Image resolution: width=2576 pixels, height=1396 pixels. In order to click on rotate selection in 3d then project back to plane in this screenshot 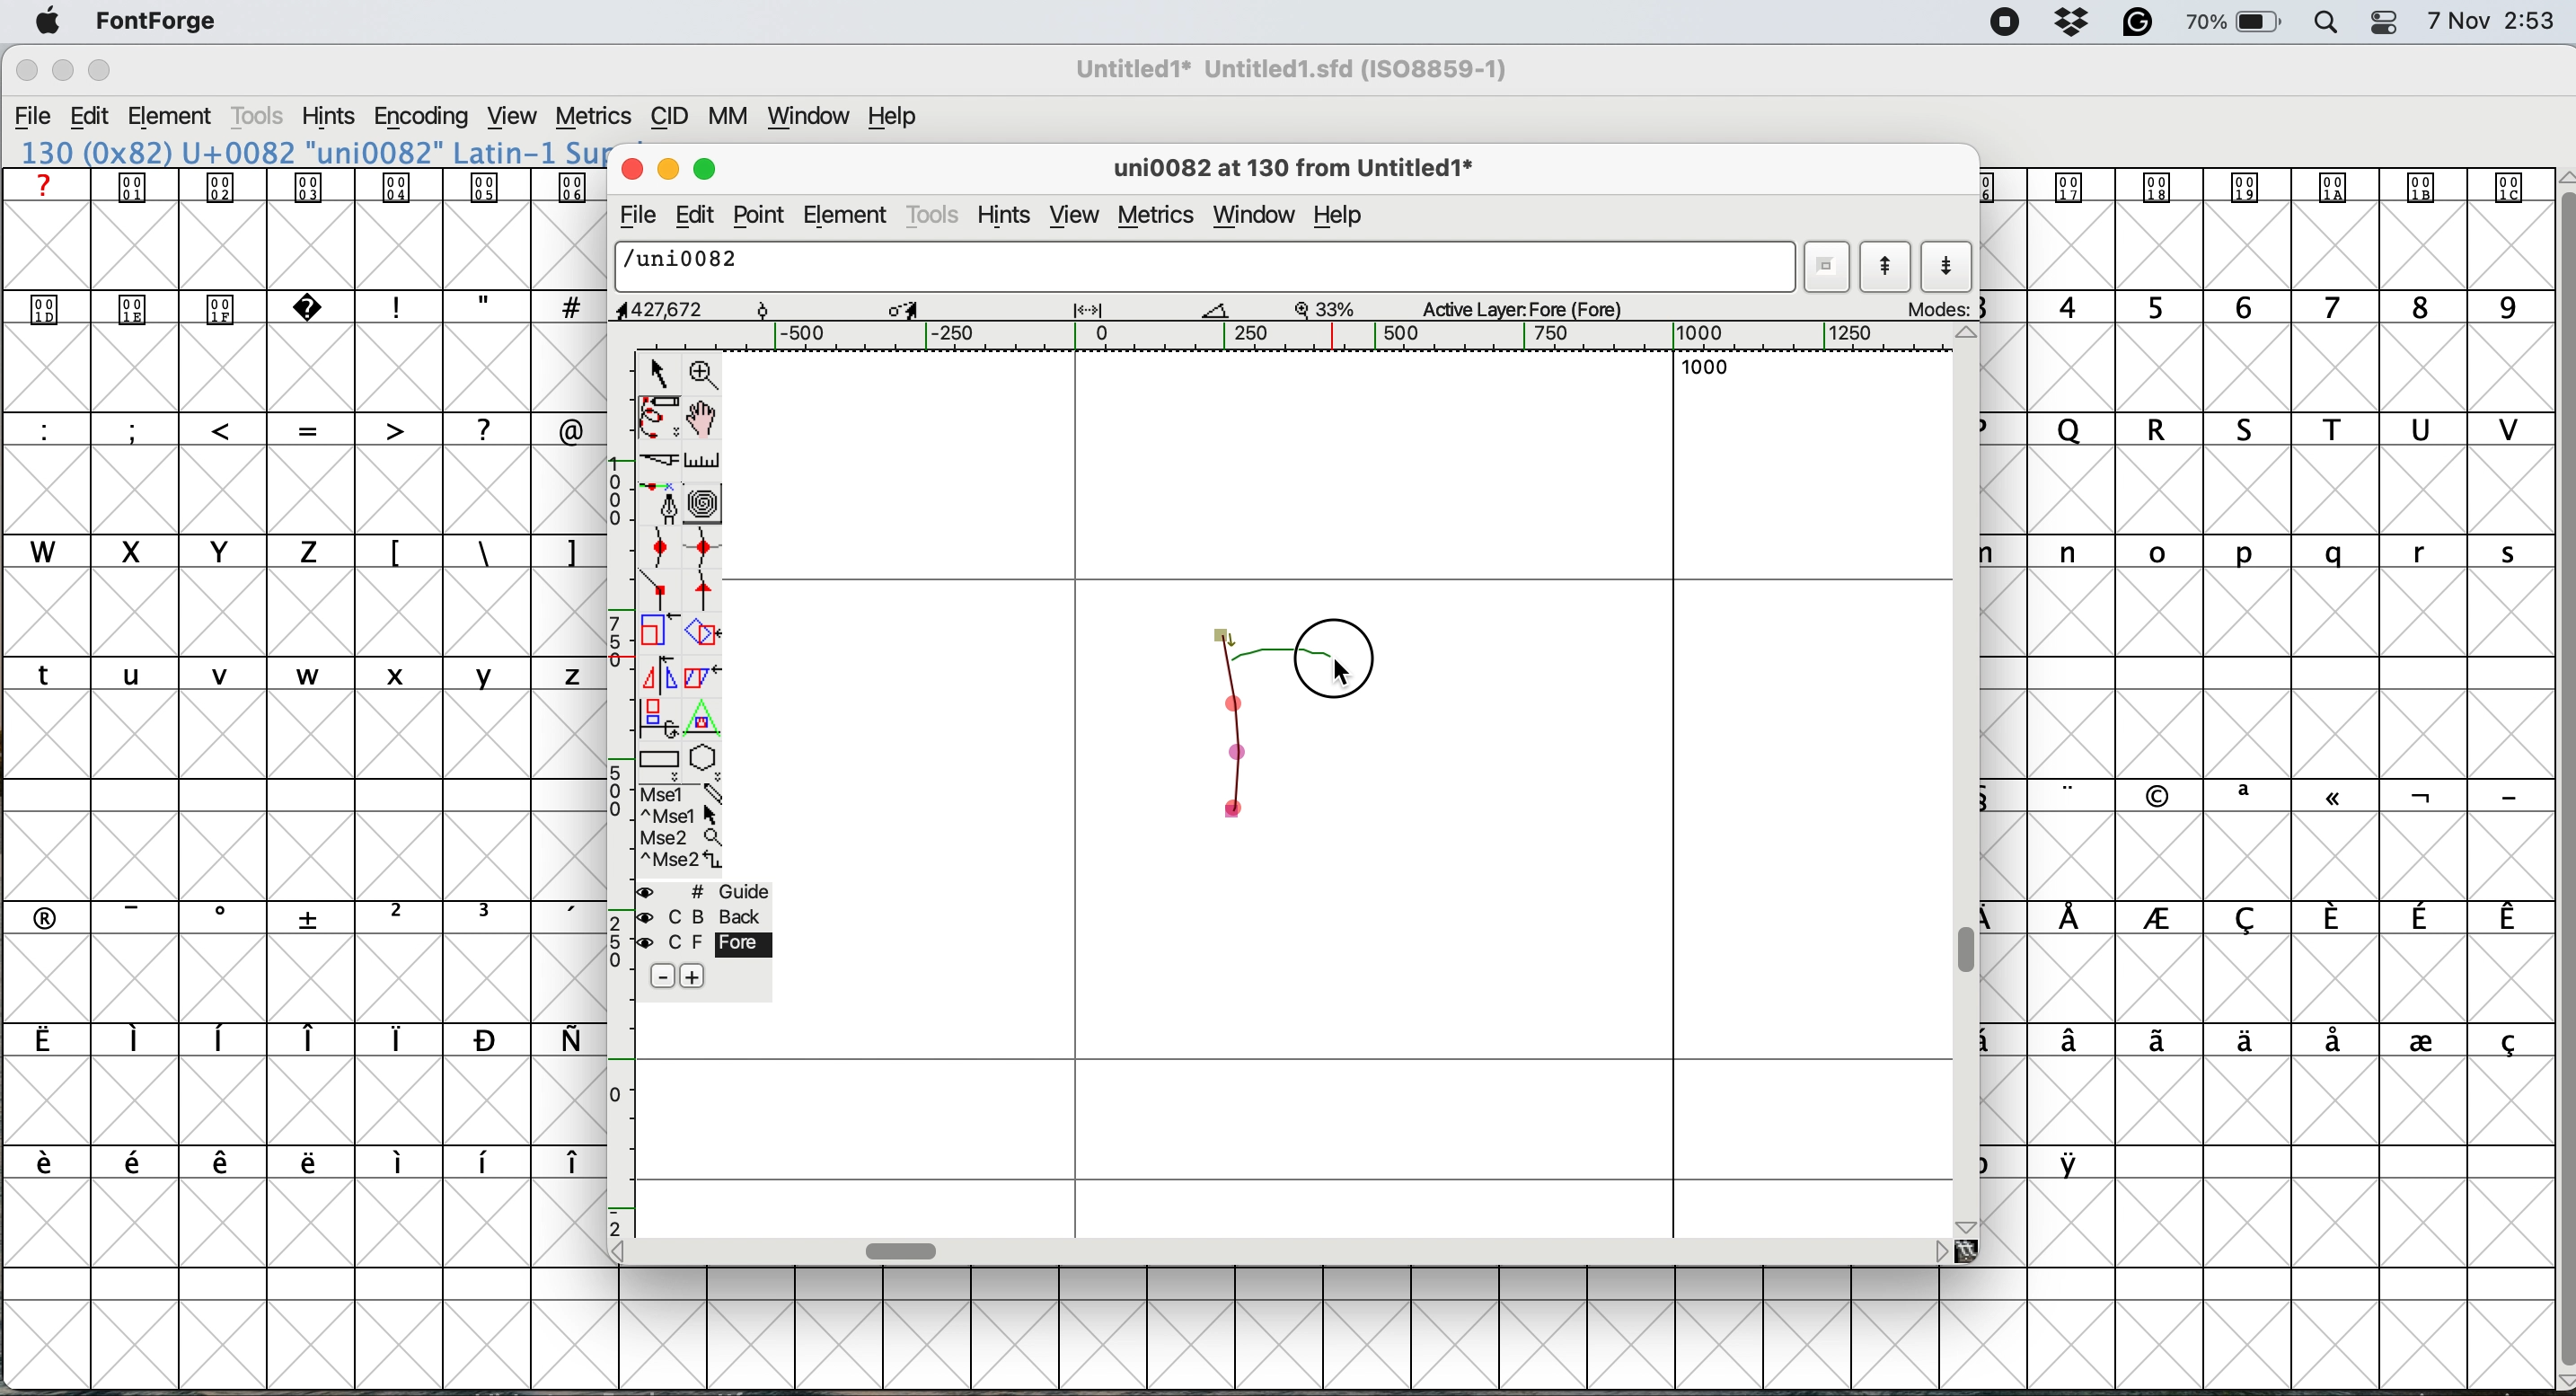, I will do `click(660, 719)`.